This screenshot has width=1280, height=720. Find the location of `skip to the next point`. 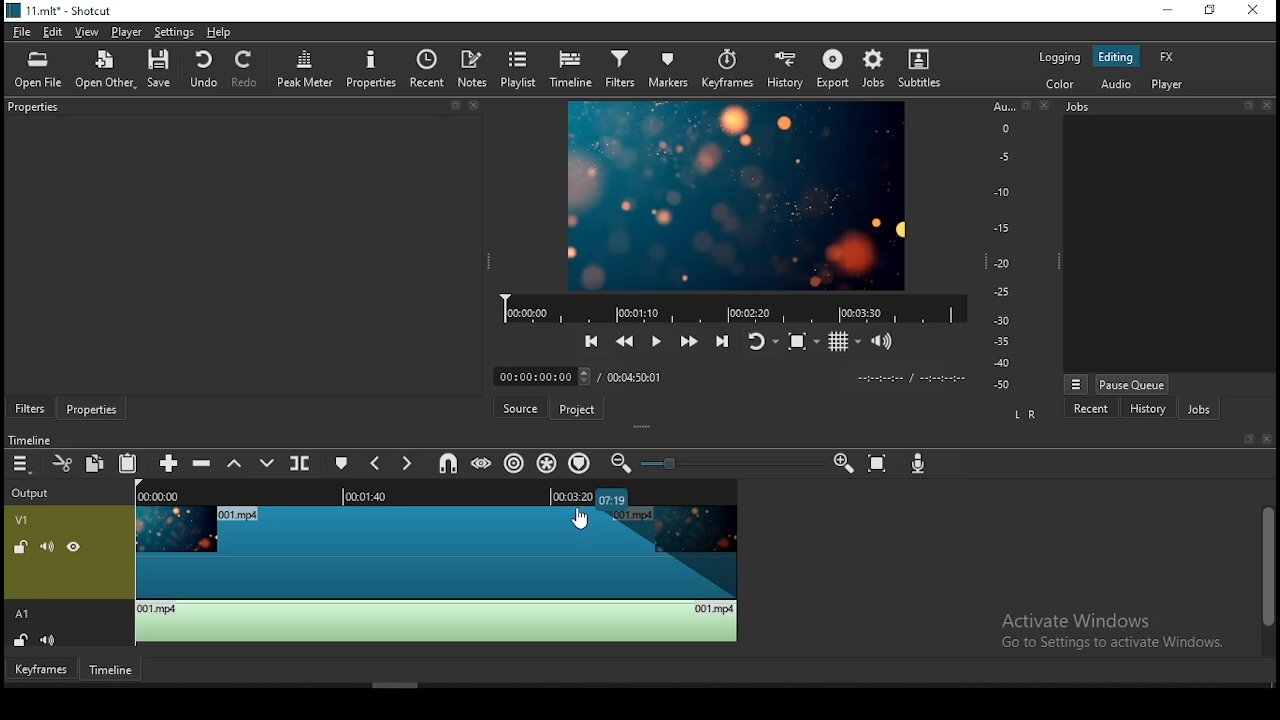

skip to the next point is located at coordinates (722, 344).